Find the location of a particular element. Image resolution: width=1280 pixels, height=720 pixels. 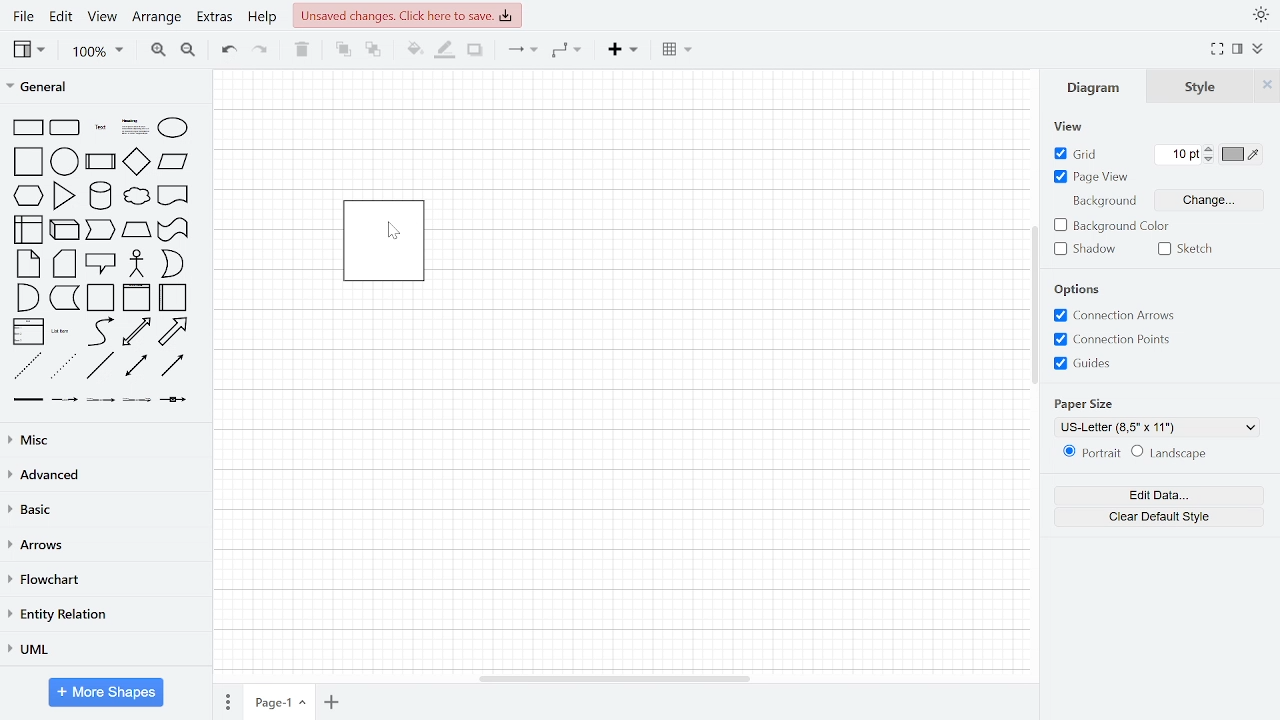

background is located at coordinates (1104, 202).